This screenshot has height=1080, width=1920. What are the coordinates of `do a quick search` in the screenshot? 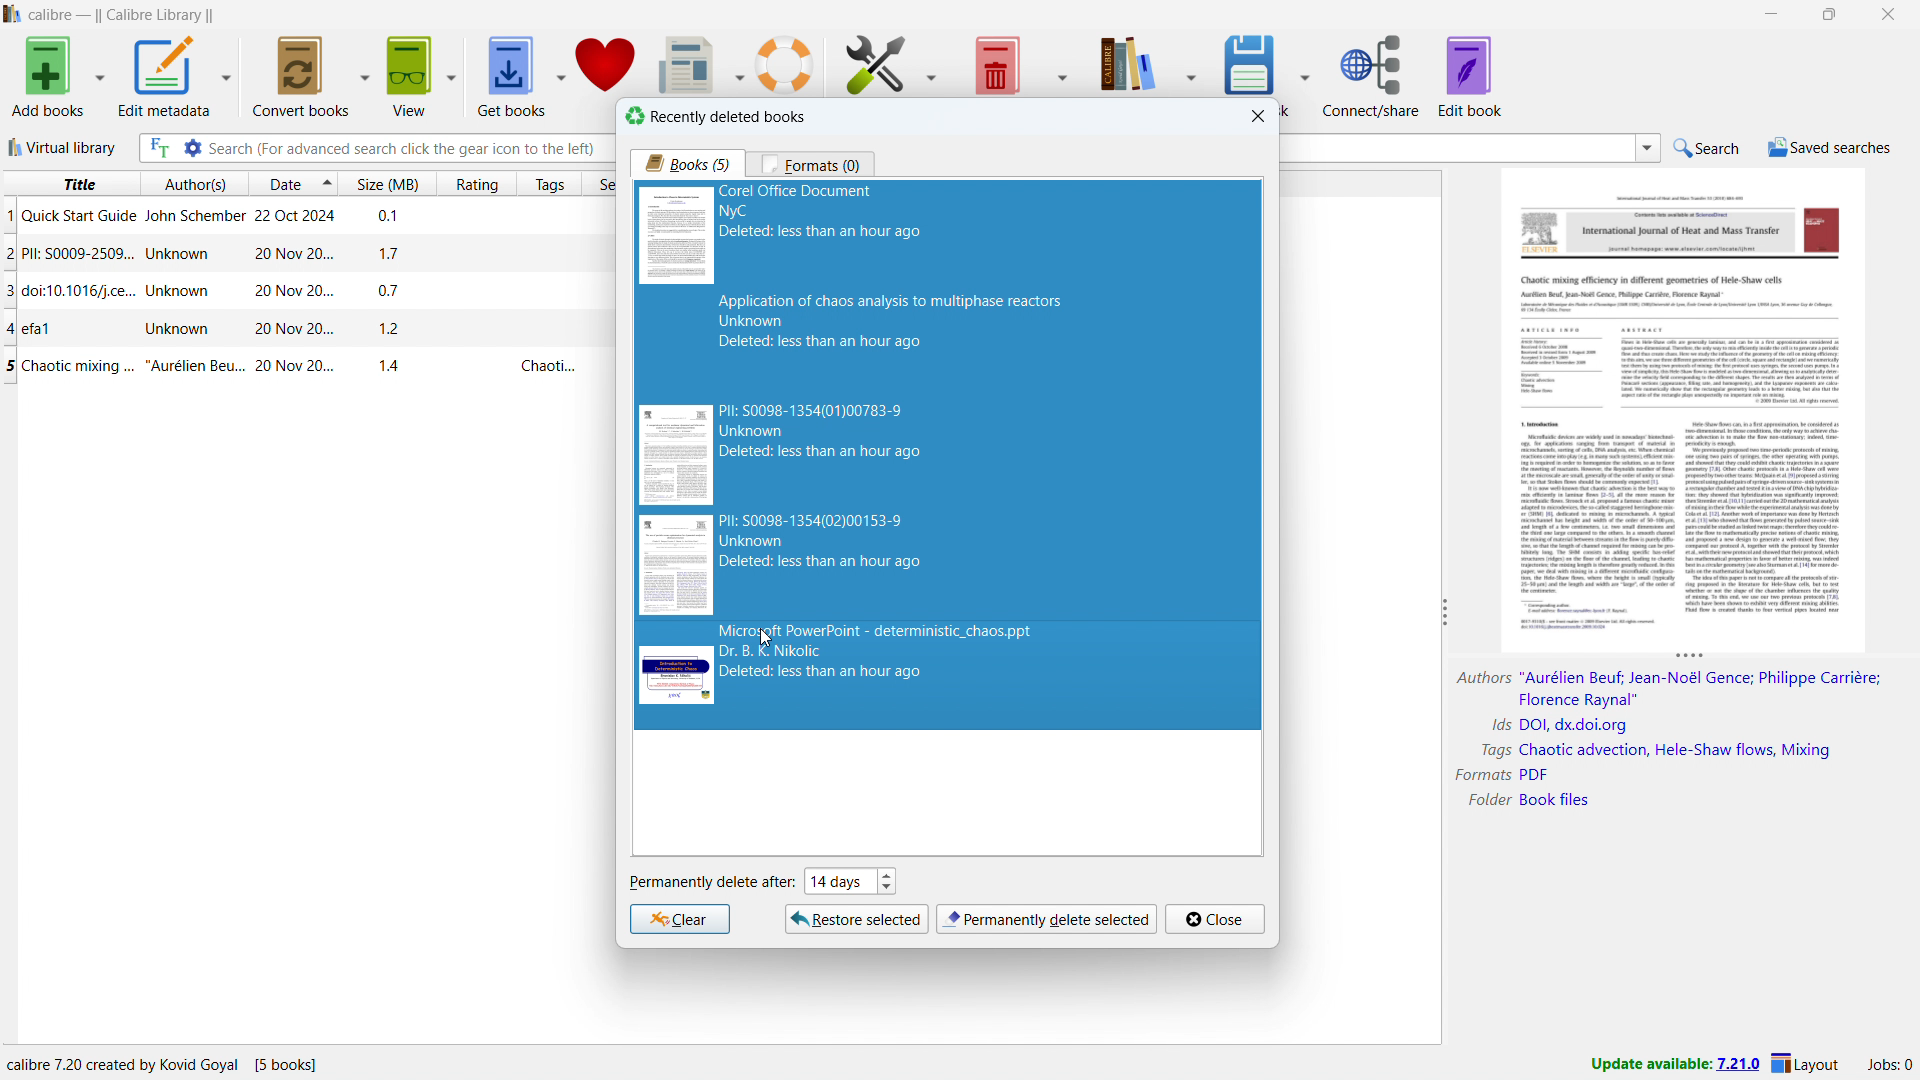 It's located at (1708, 149).